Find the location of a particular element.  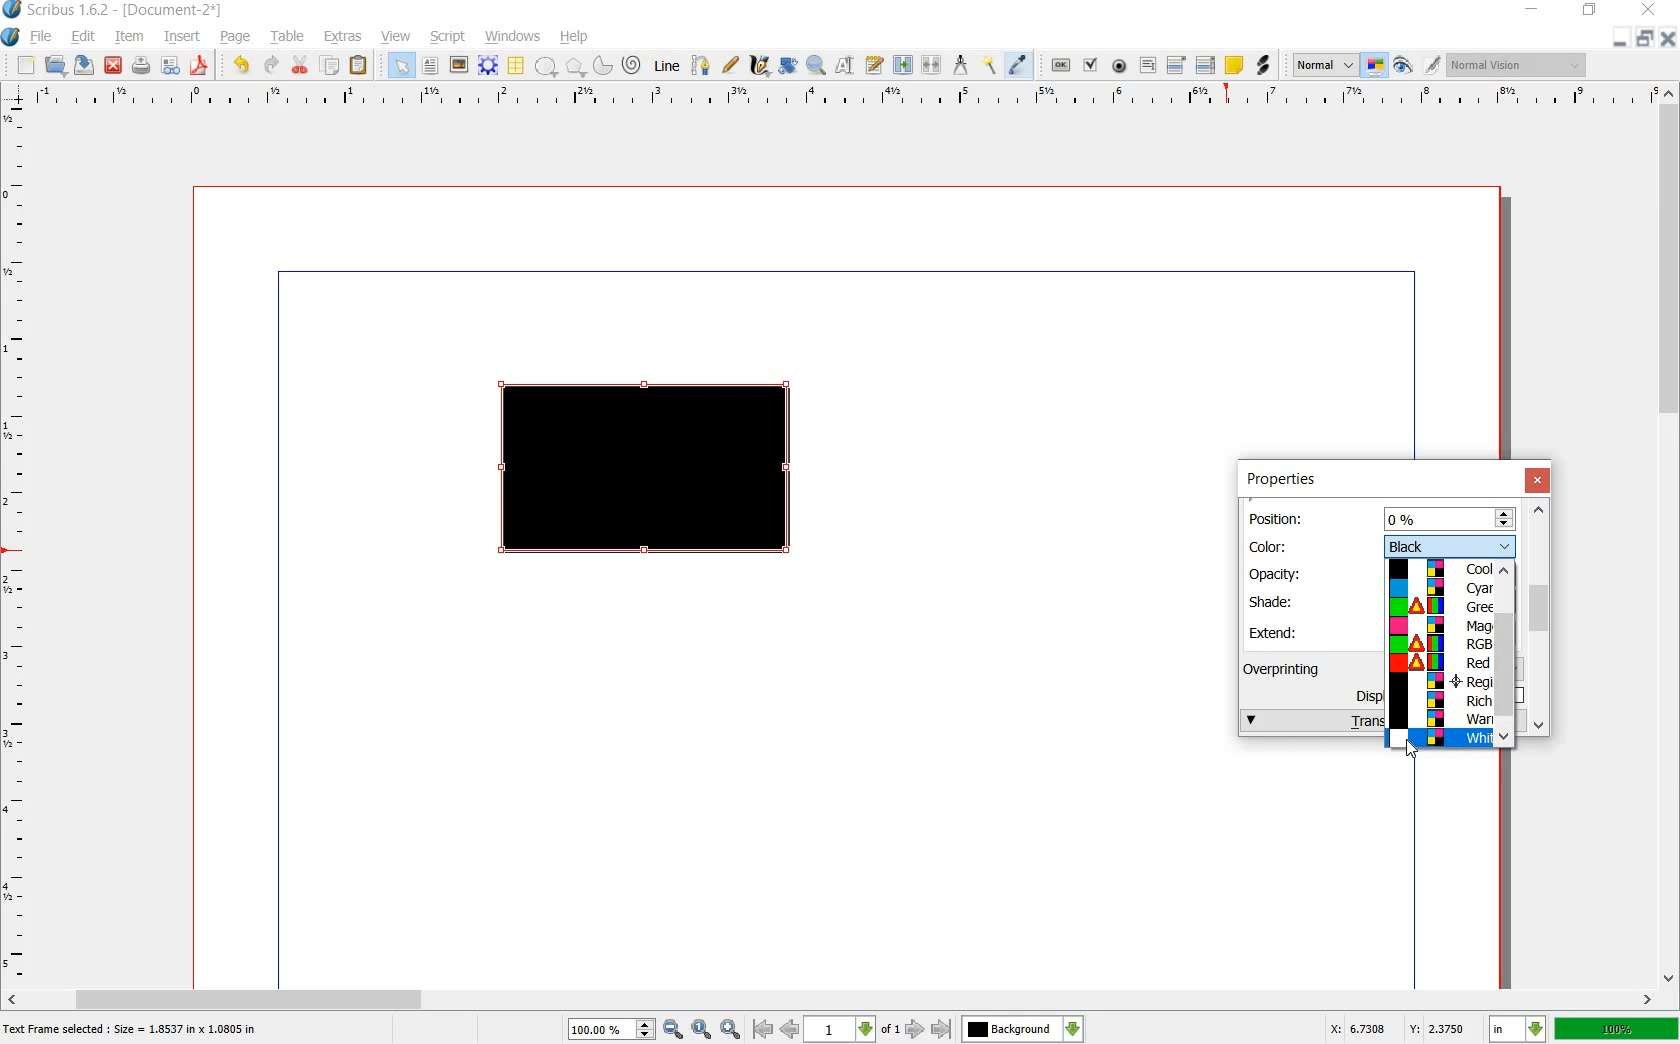

eye dropper is located at coordinates (1019, 66).